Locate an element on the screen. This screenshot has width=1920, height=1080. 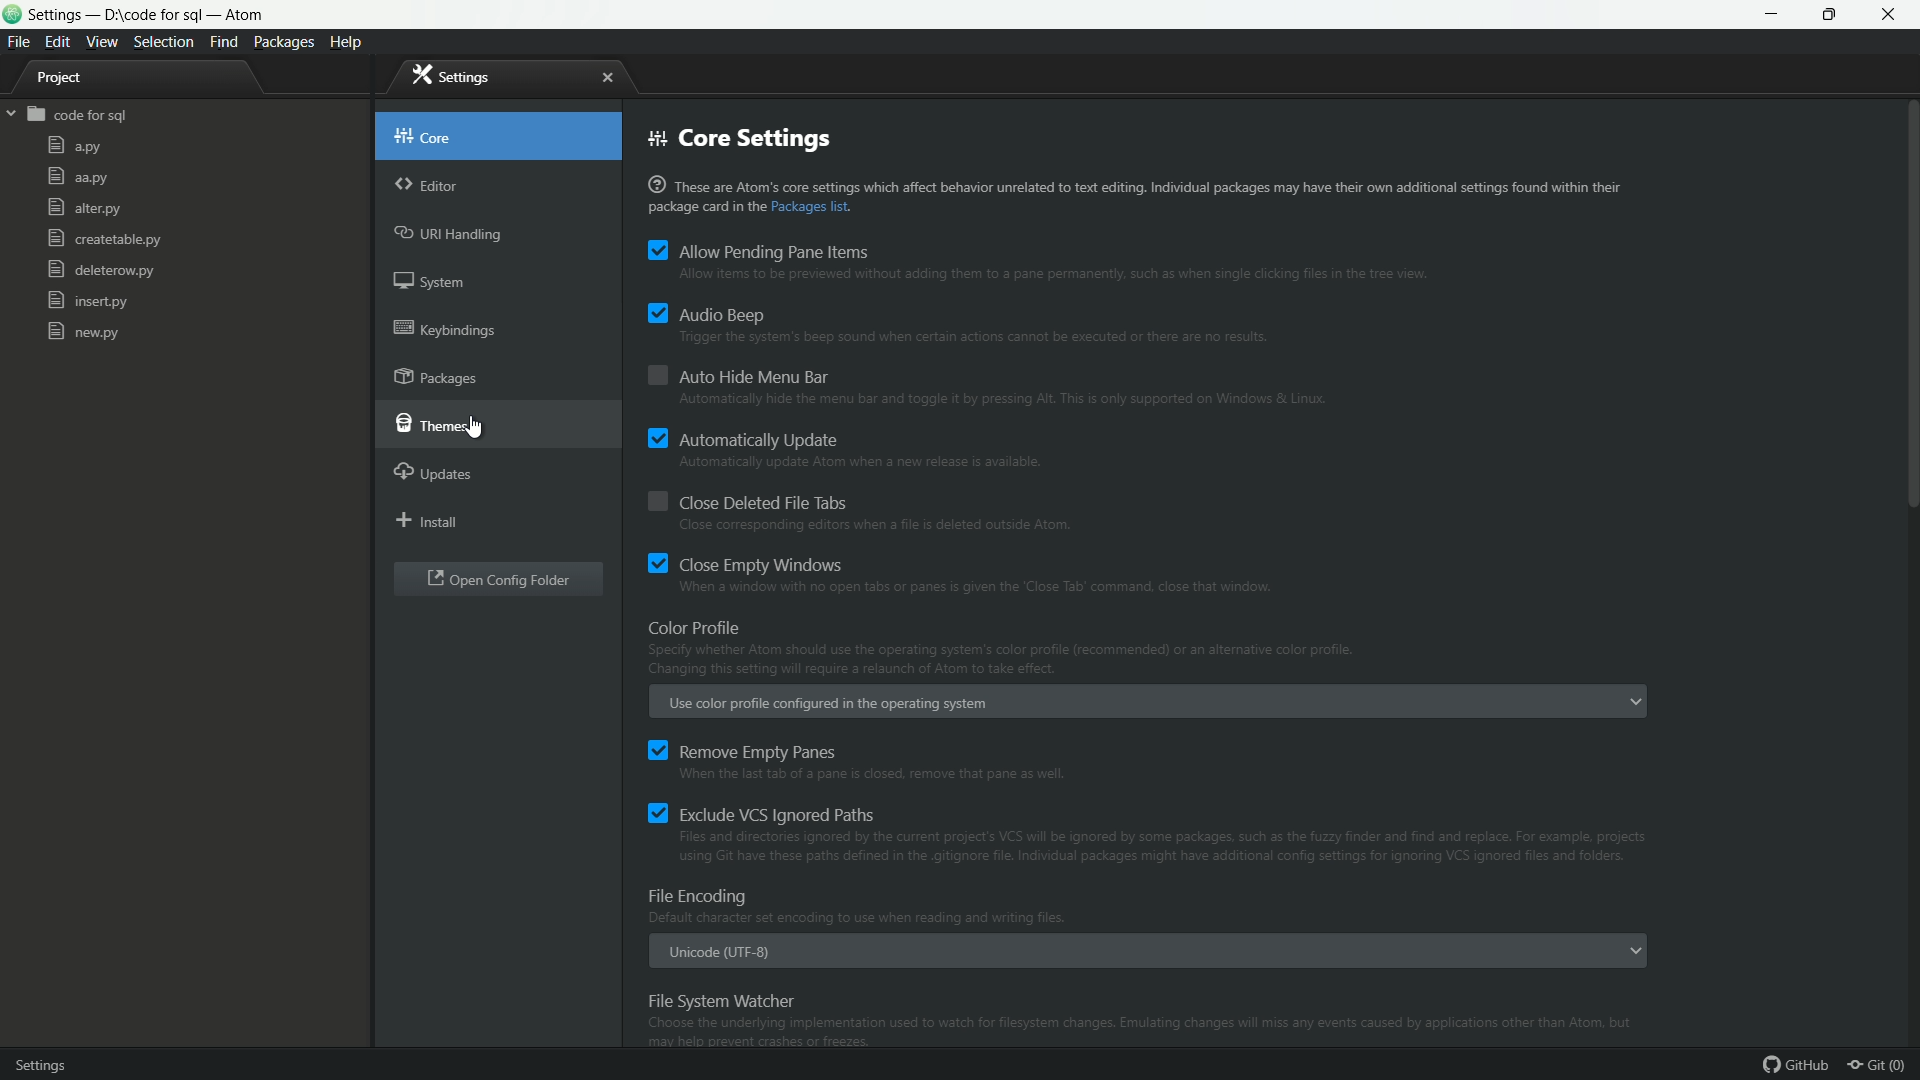
close corresponding editors when a file is deleted outside atom is located at coordinates (874, 528).